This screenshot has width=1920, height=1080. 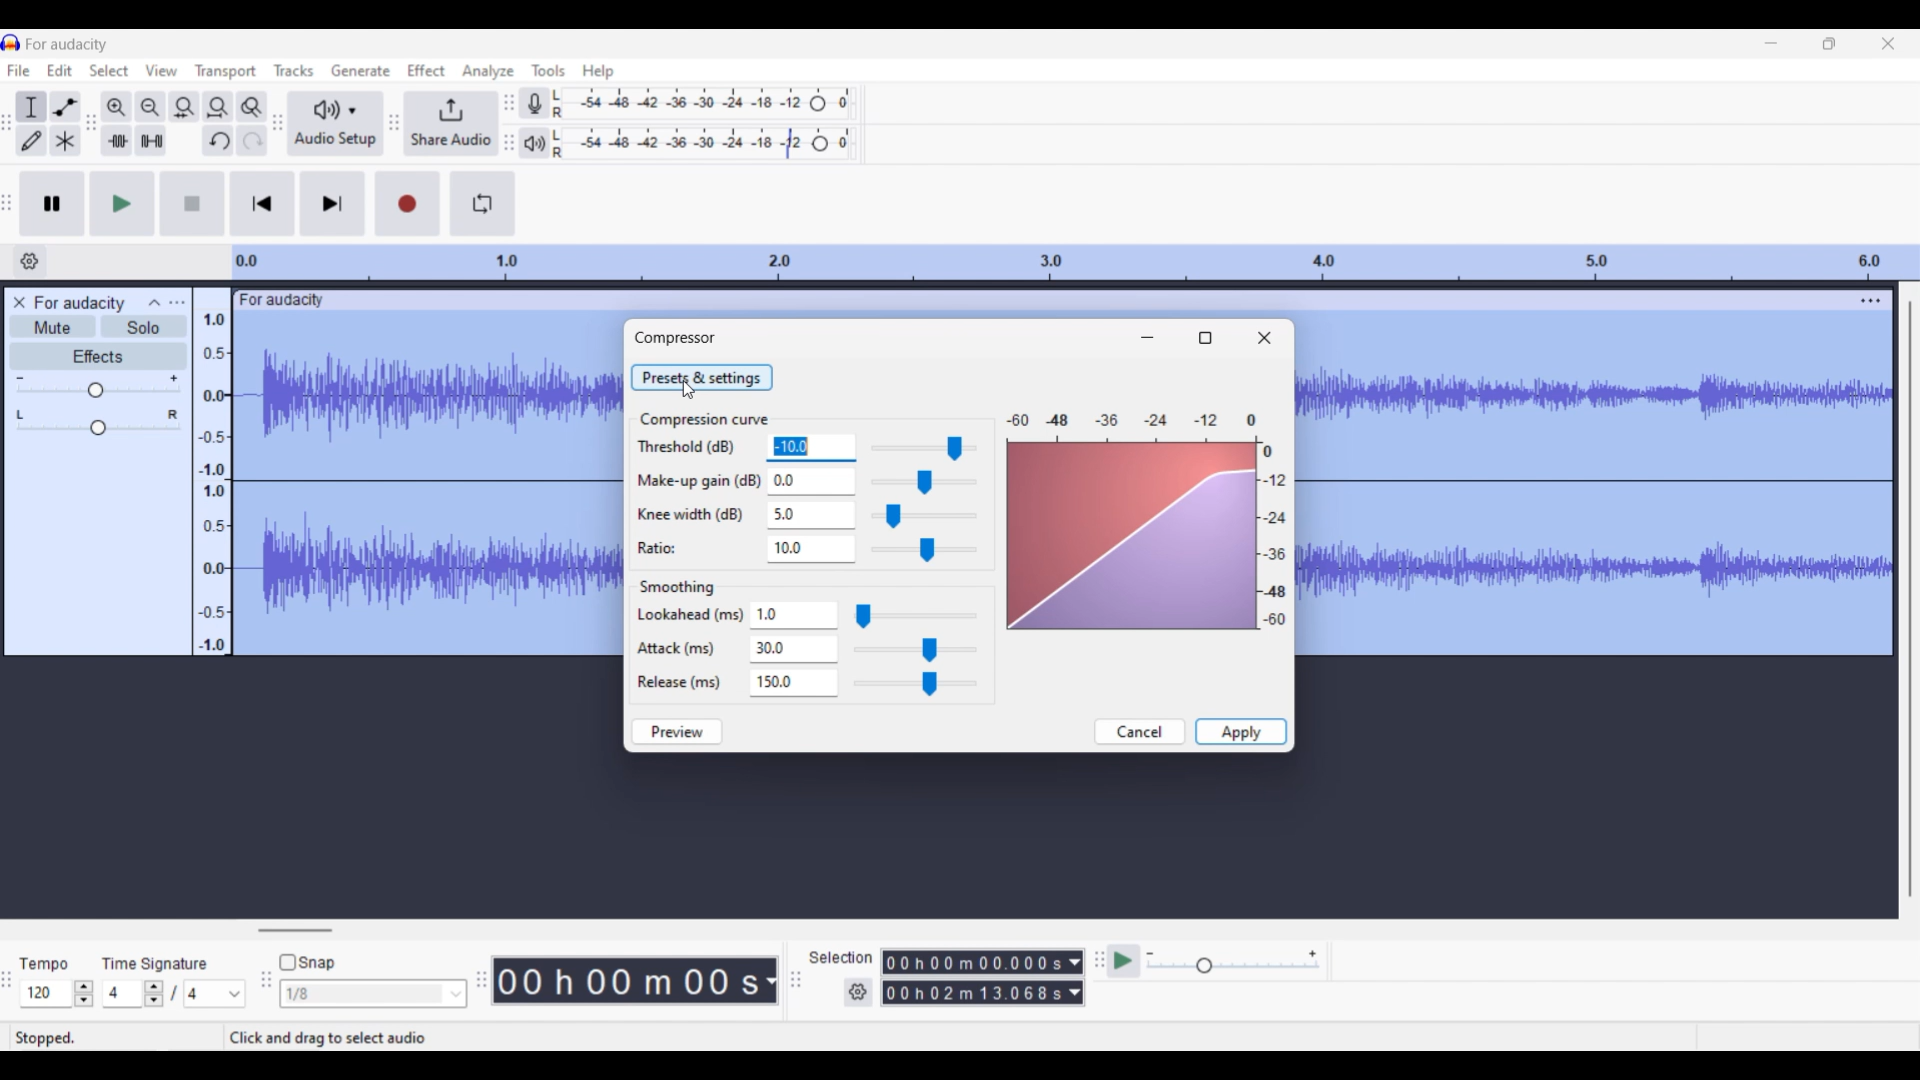 I want to click on Draw tool, so click(x=31, y=141).